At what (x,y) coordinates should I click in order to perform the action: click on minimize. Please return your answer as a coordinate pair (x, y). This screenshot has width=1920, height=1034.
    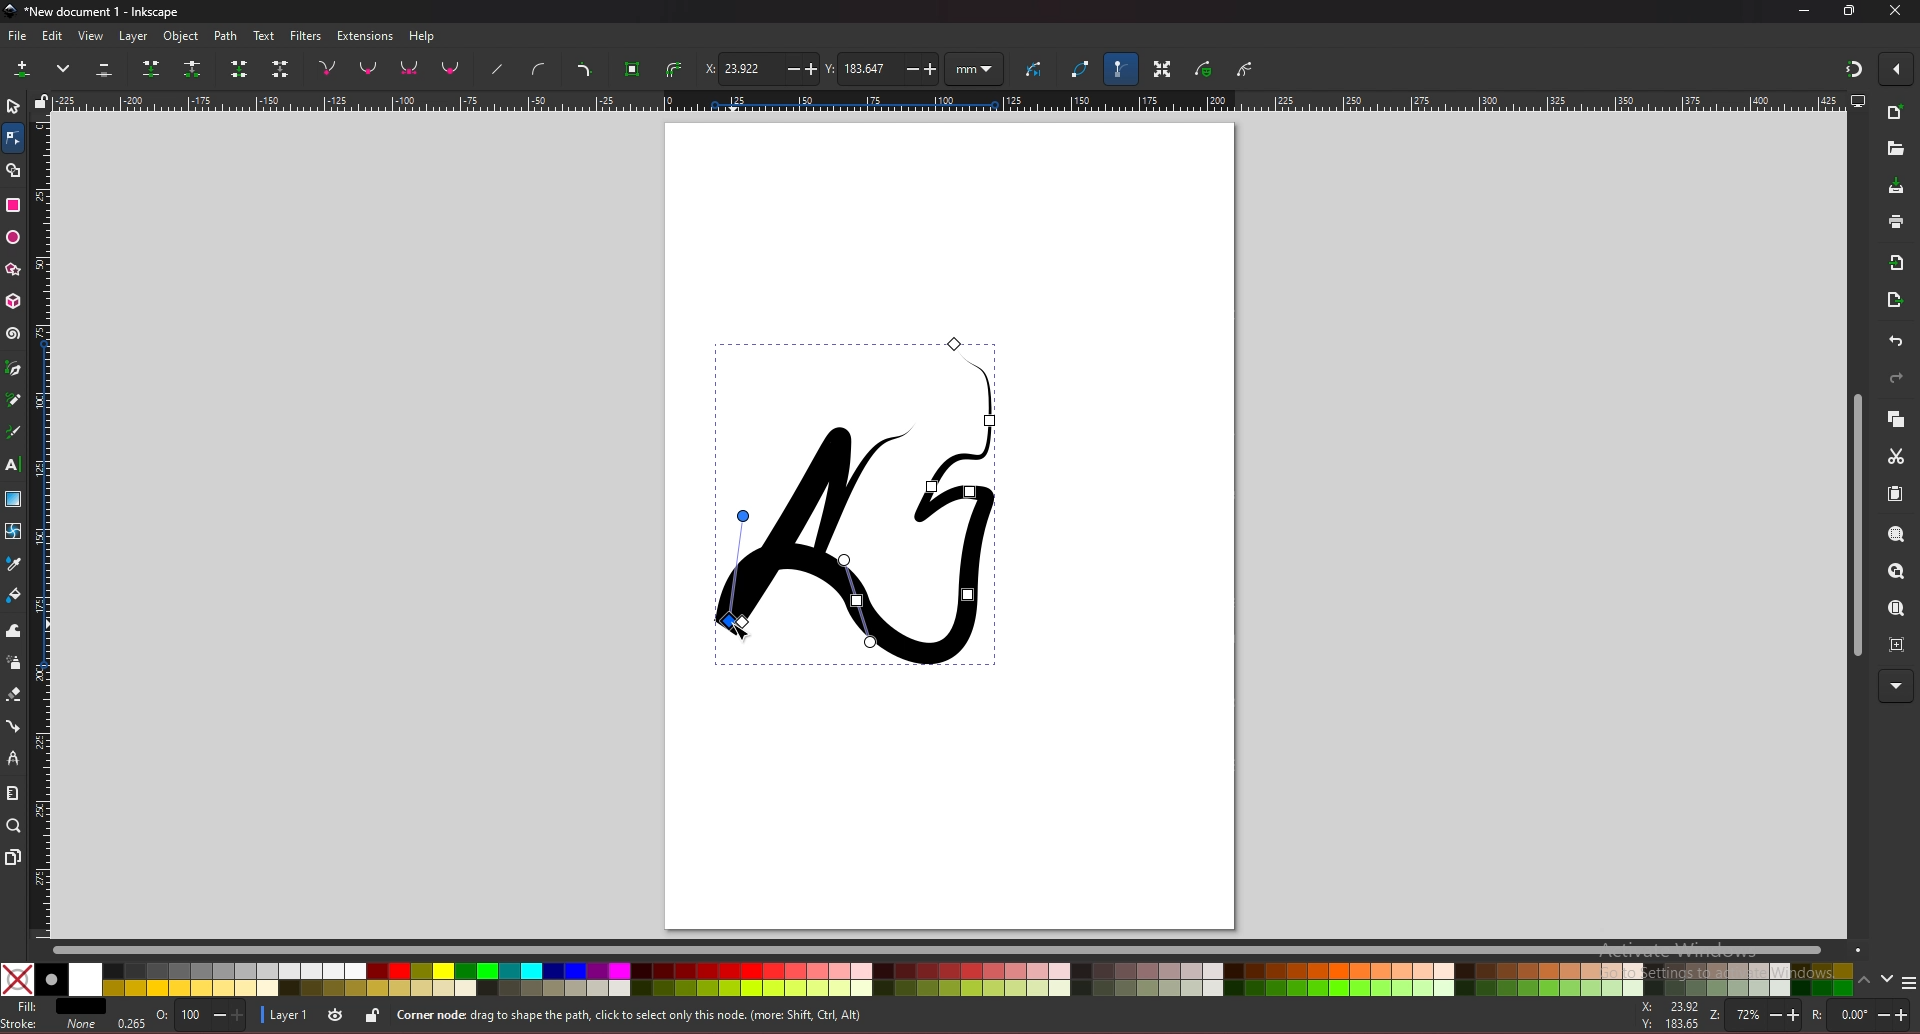
    Looking at the image, I should click on (1805, 11).